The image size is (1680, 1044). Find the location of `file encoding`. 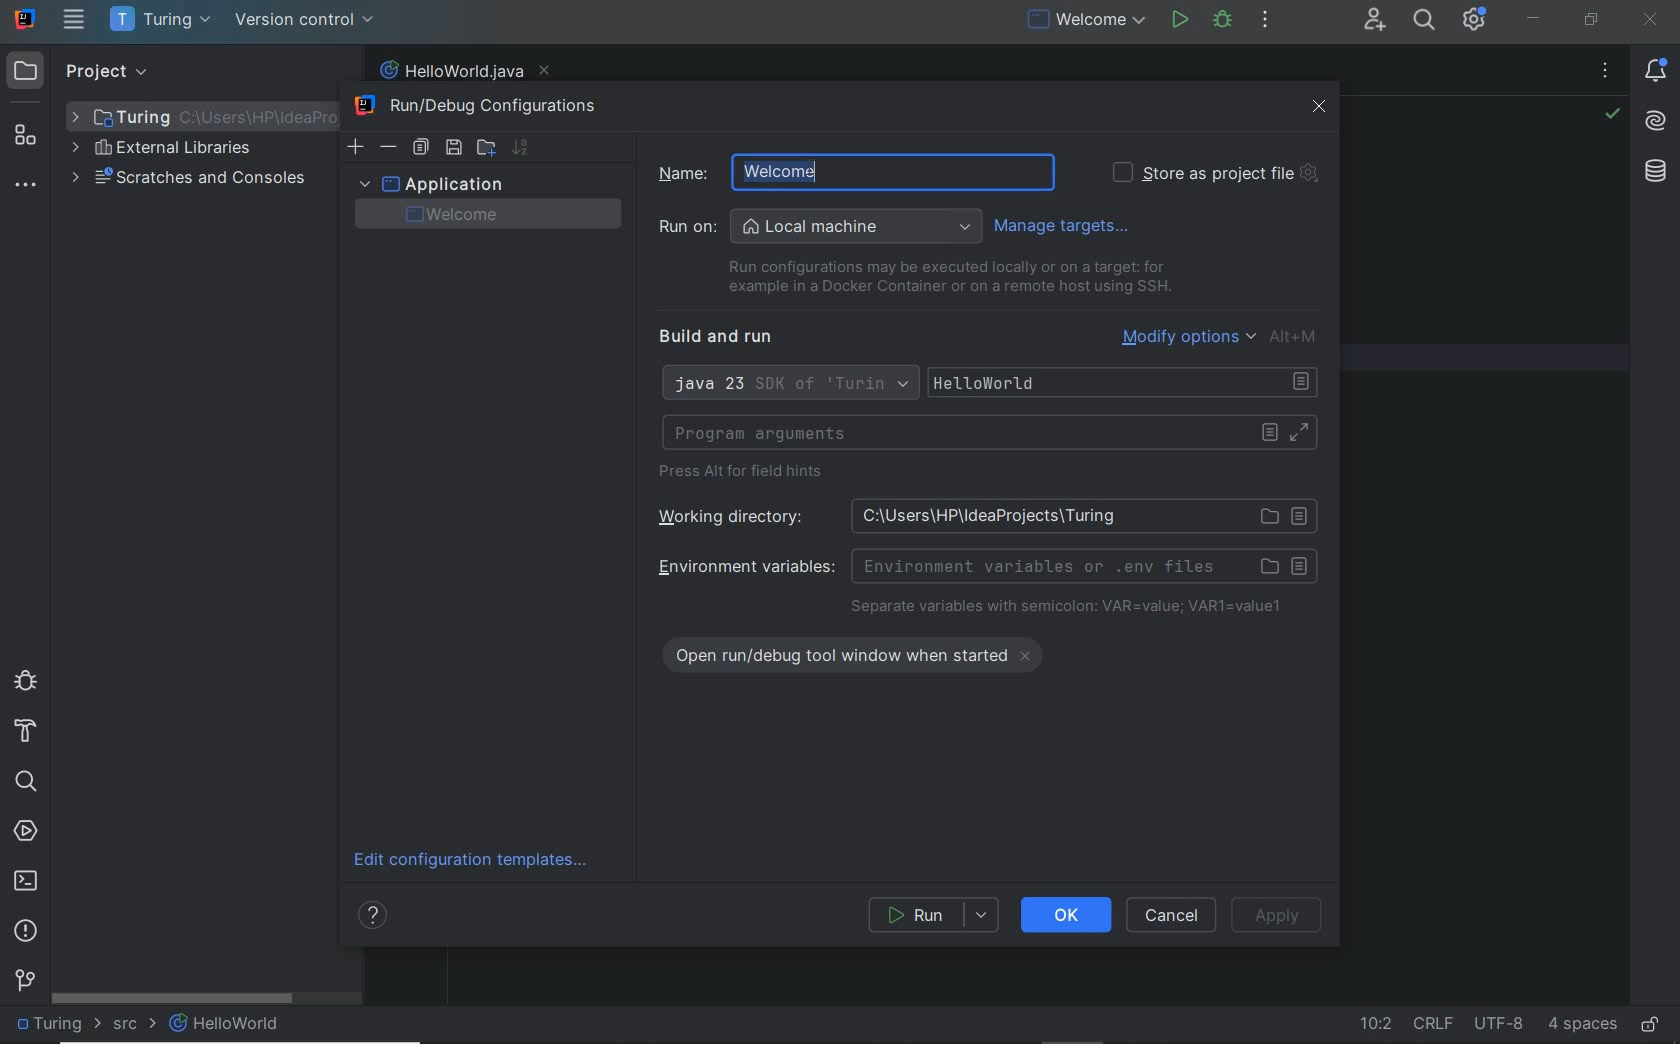

file encoding is located at coordinates (1500, 1023).